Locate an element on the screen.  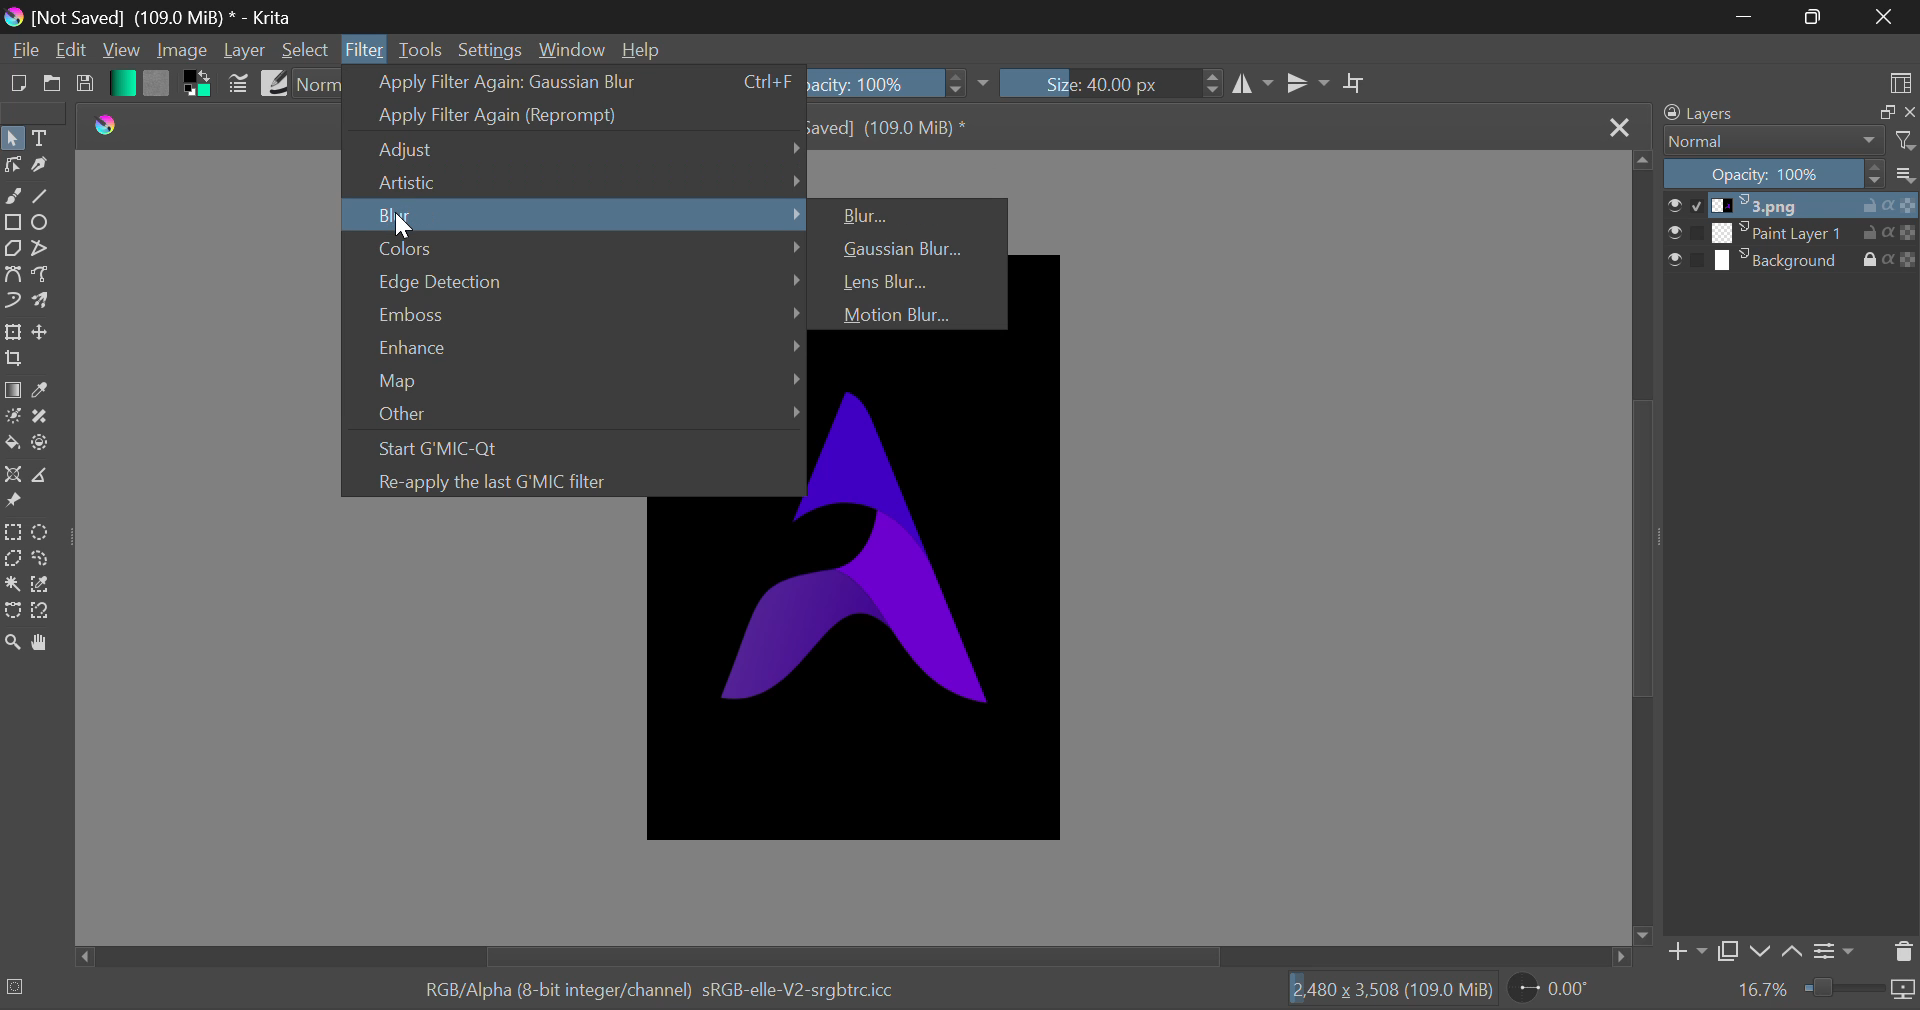
Scroll Bar is located at coordinates (1644, 548).